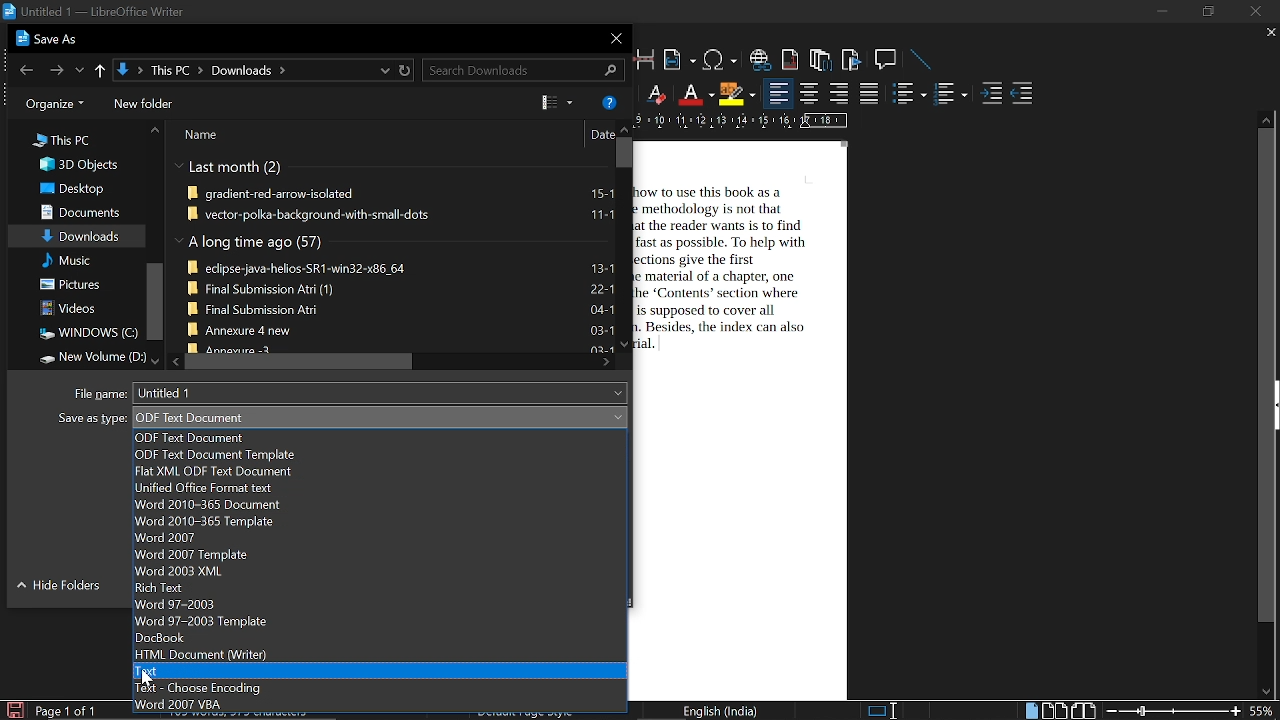  Describe the element at coordinates (646, 59) in the screenshot. I see `insert page break` at that location.